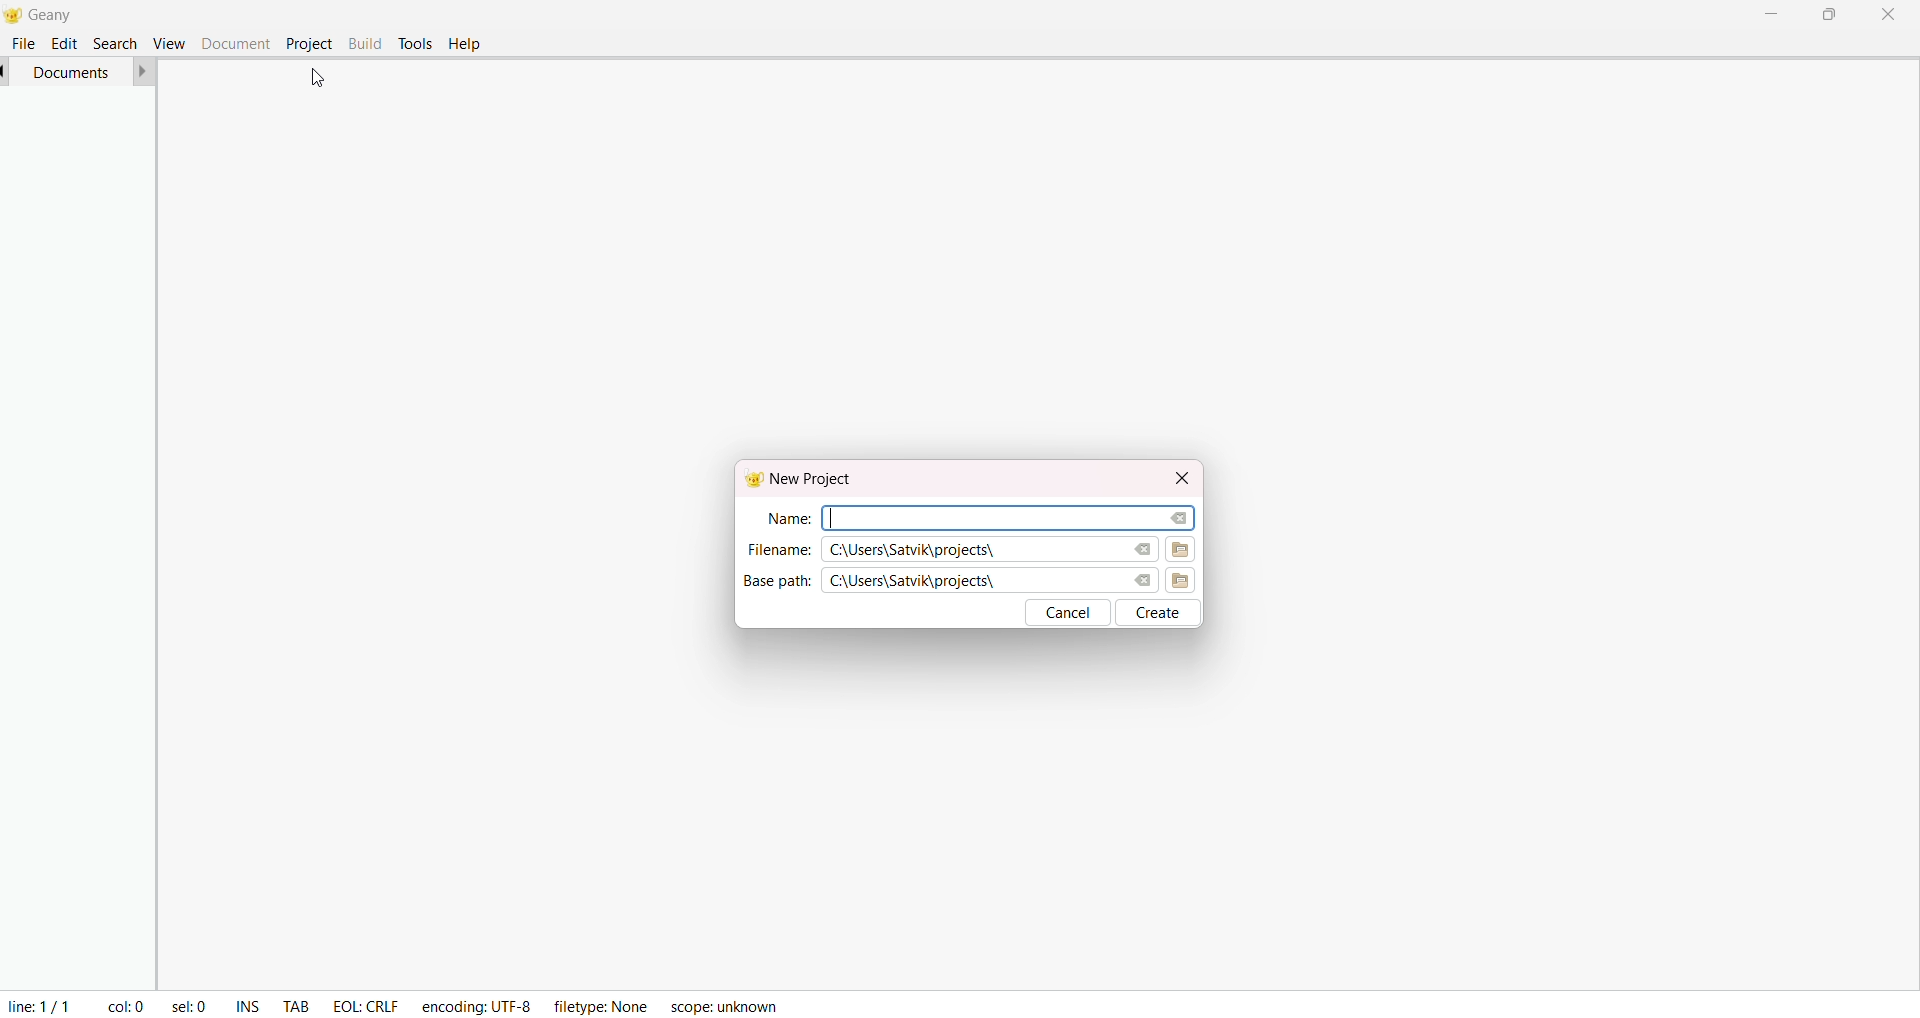 Image resolution: width=1920 pixels, height=1018 pixels. I want to click on view, so click(167, 42).